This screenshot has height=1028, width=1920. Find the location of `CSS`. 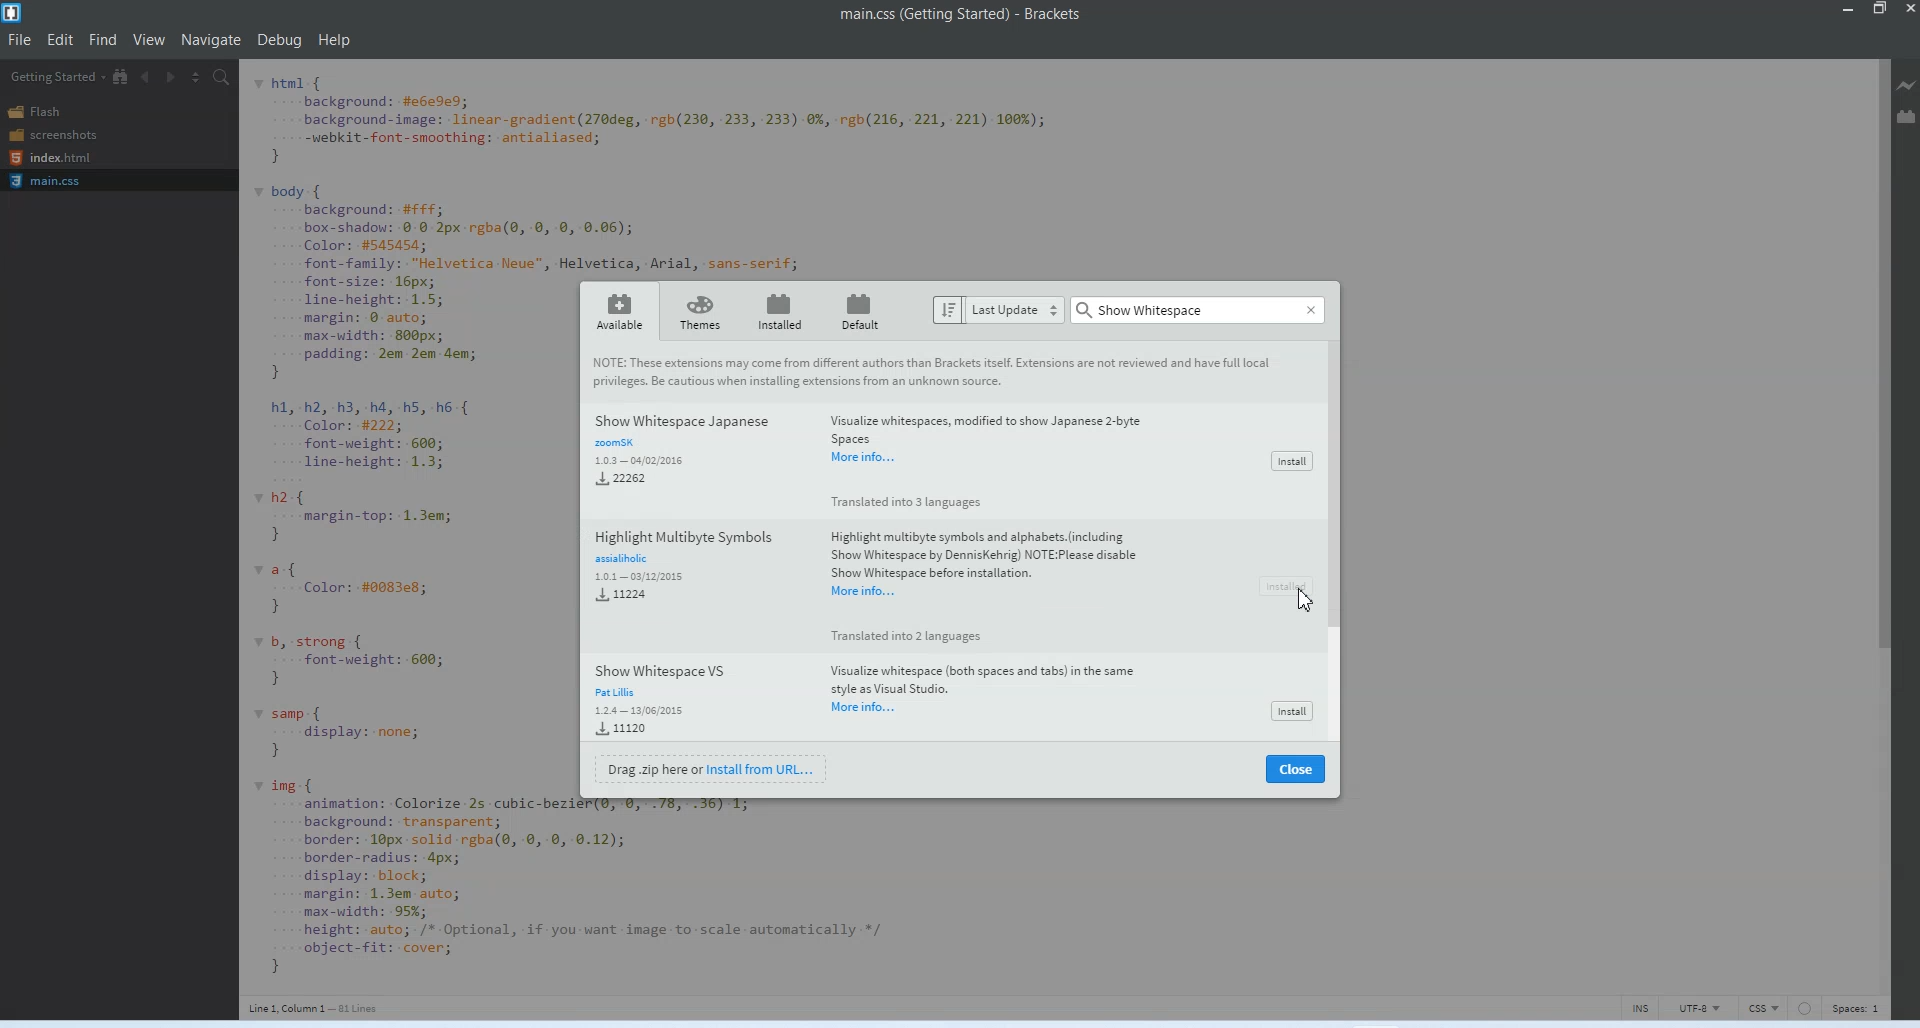

CSS is located at coordinates (1765, 1007).